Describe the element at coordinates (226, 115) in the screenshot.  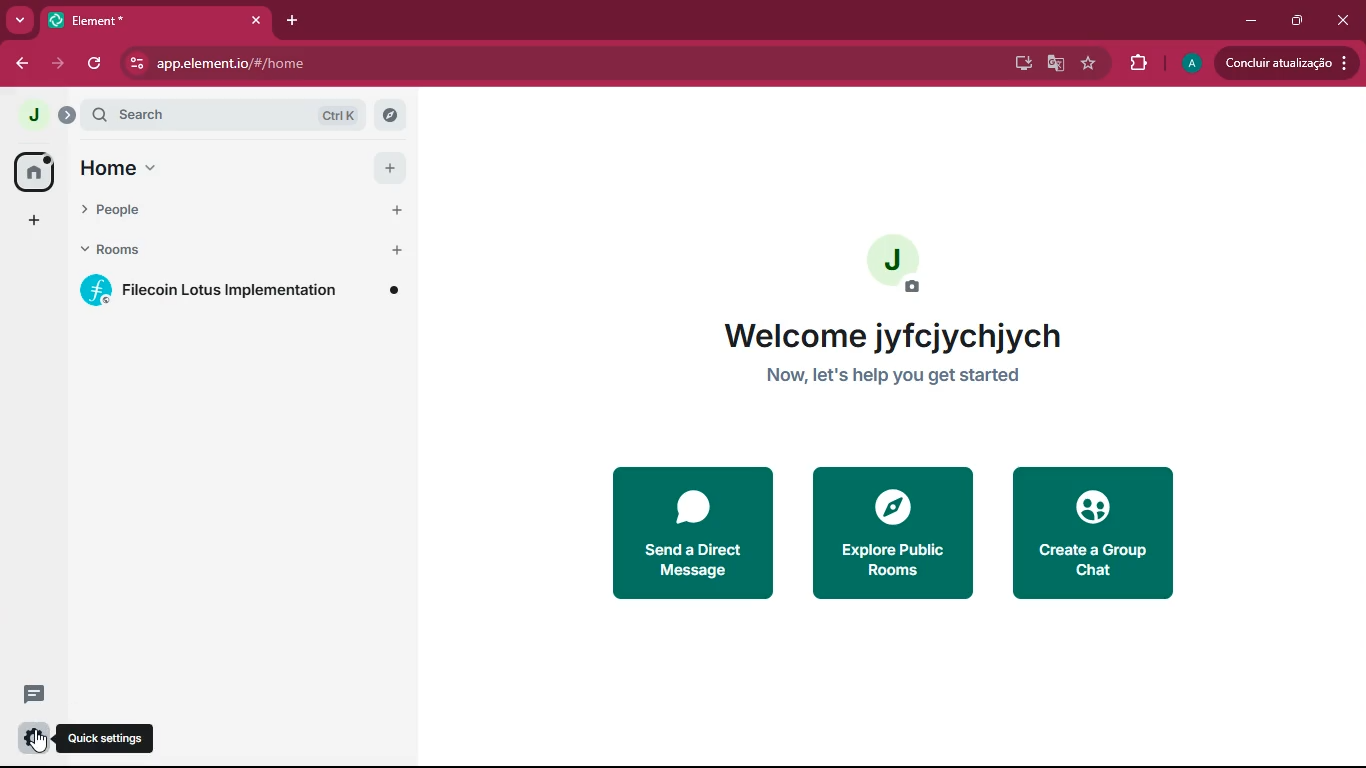
I see `search` at that location.